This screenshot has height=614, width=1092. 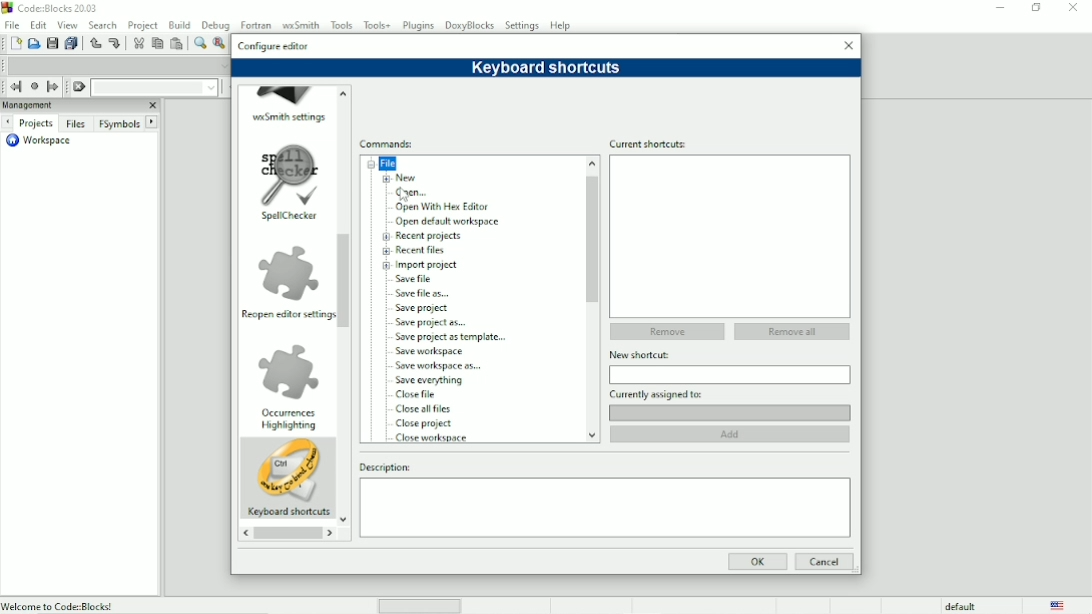 I want to click on Settings, so click(x=523, y=25).